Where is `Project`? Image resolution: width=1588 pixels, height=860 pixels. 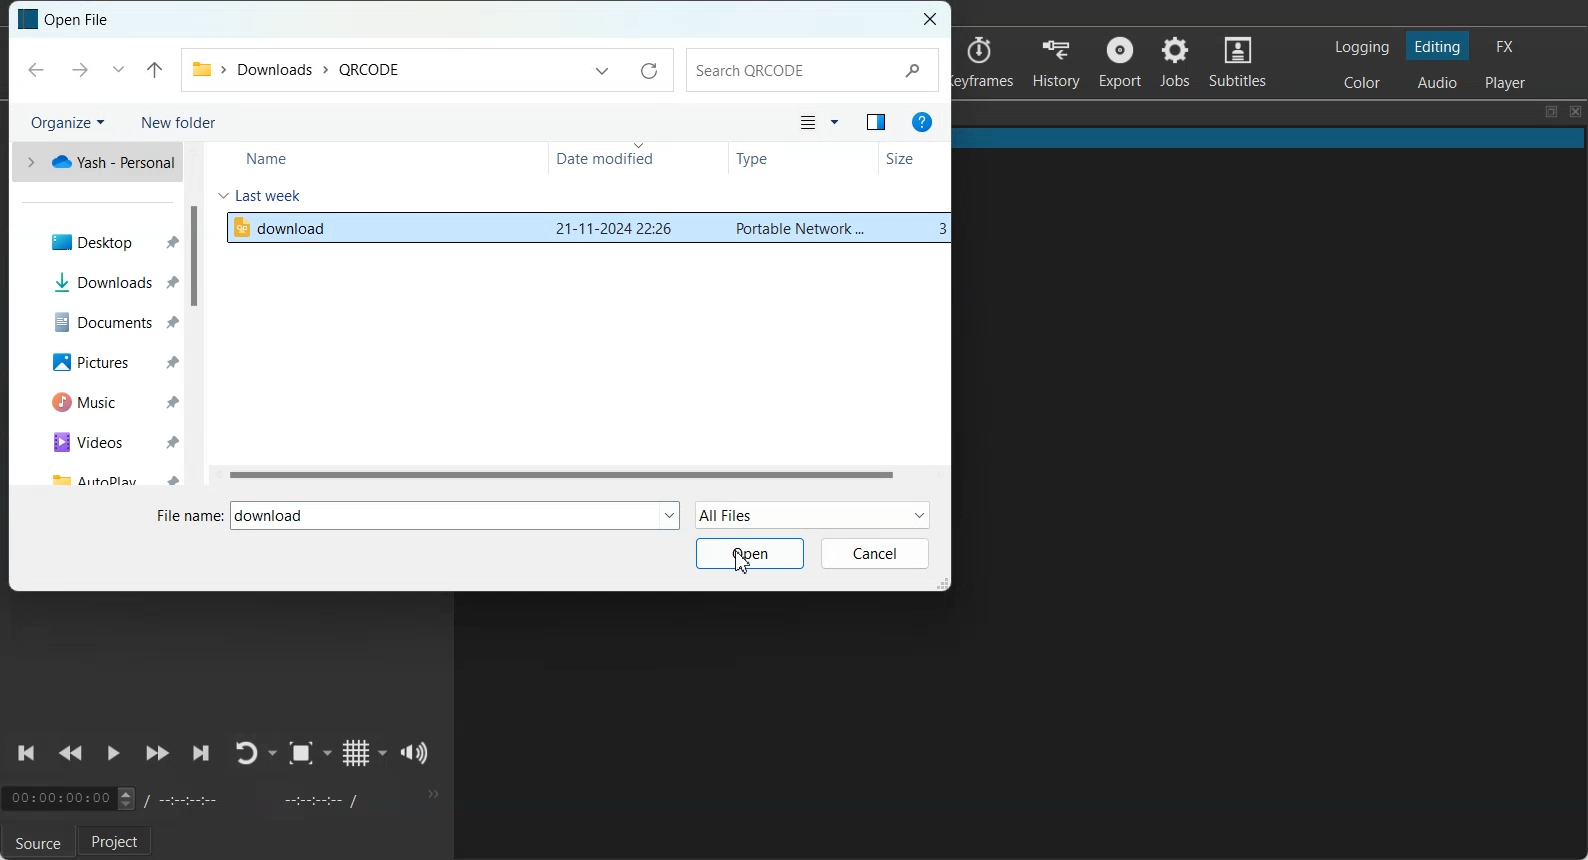 Project is located at coordinates (118, 842).